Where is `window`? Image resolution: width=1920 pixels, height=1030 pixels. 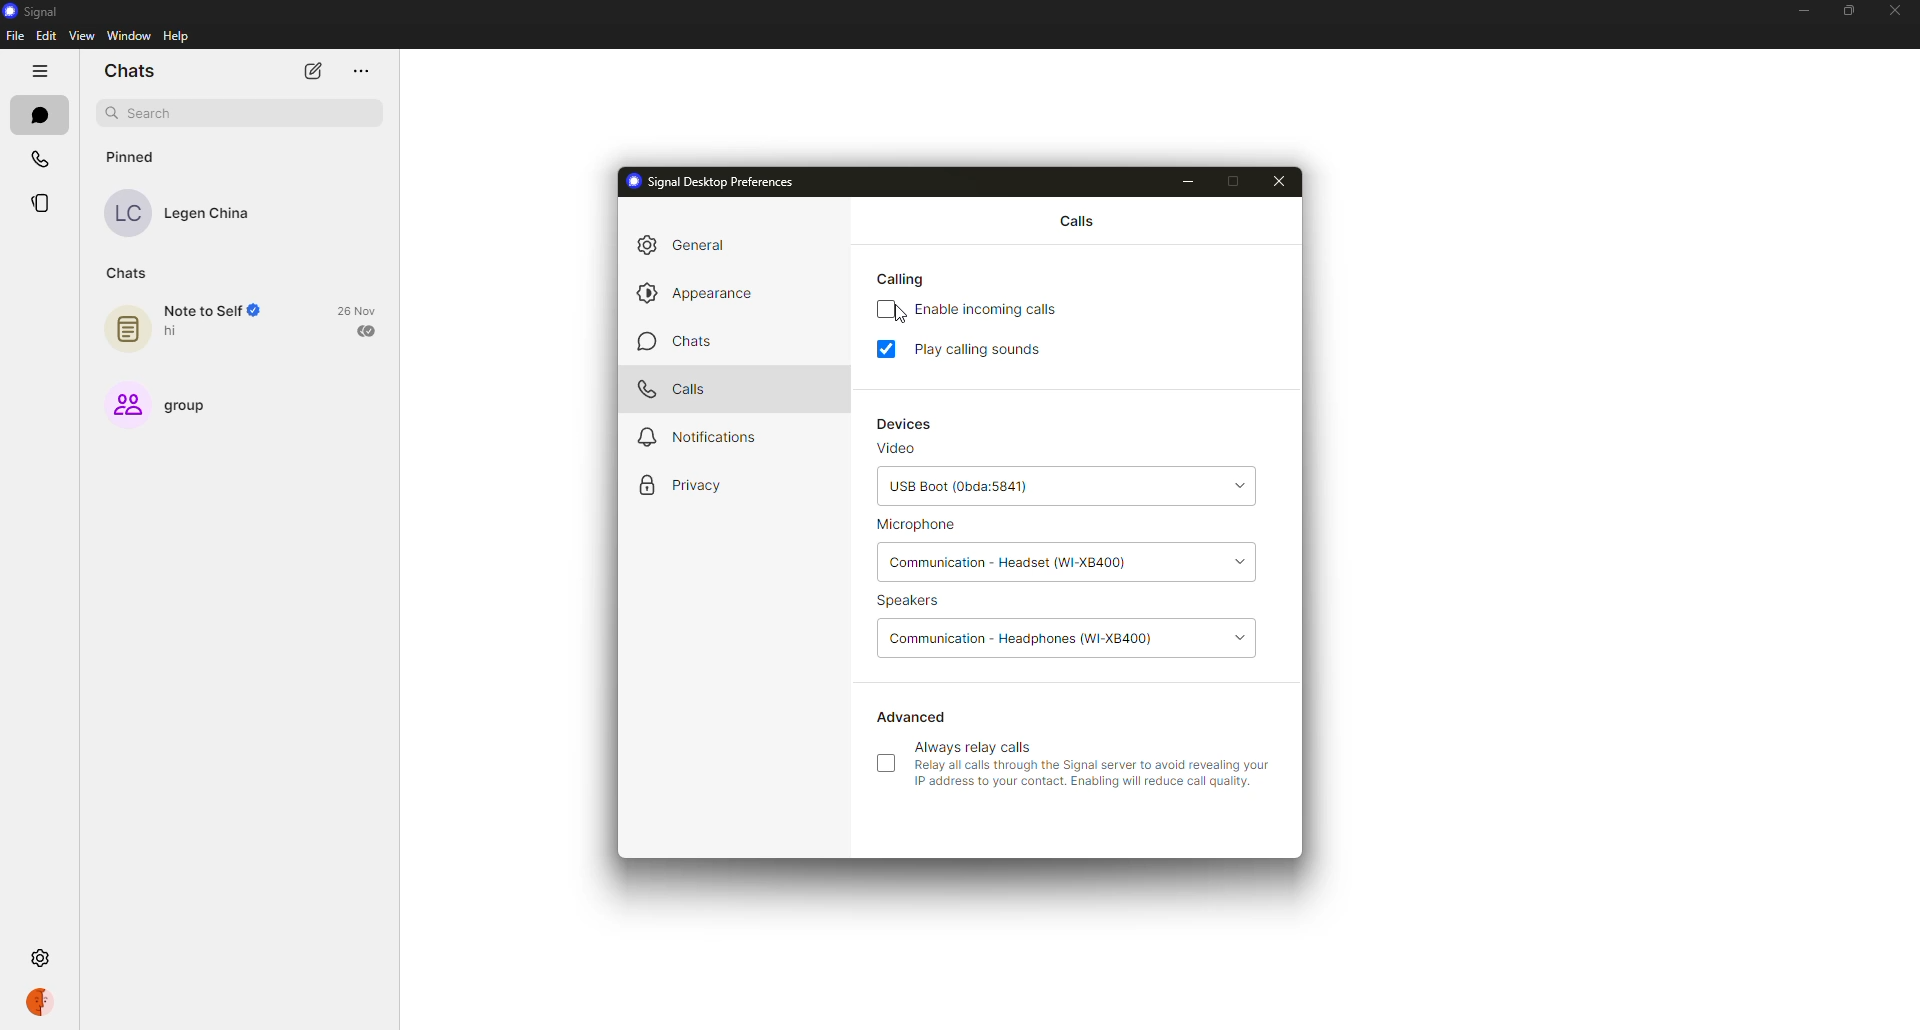
window is located at coordinates (127, 36).